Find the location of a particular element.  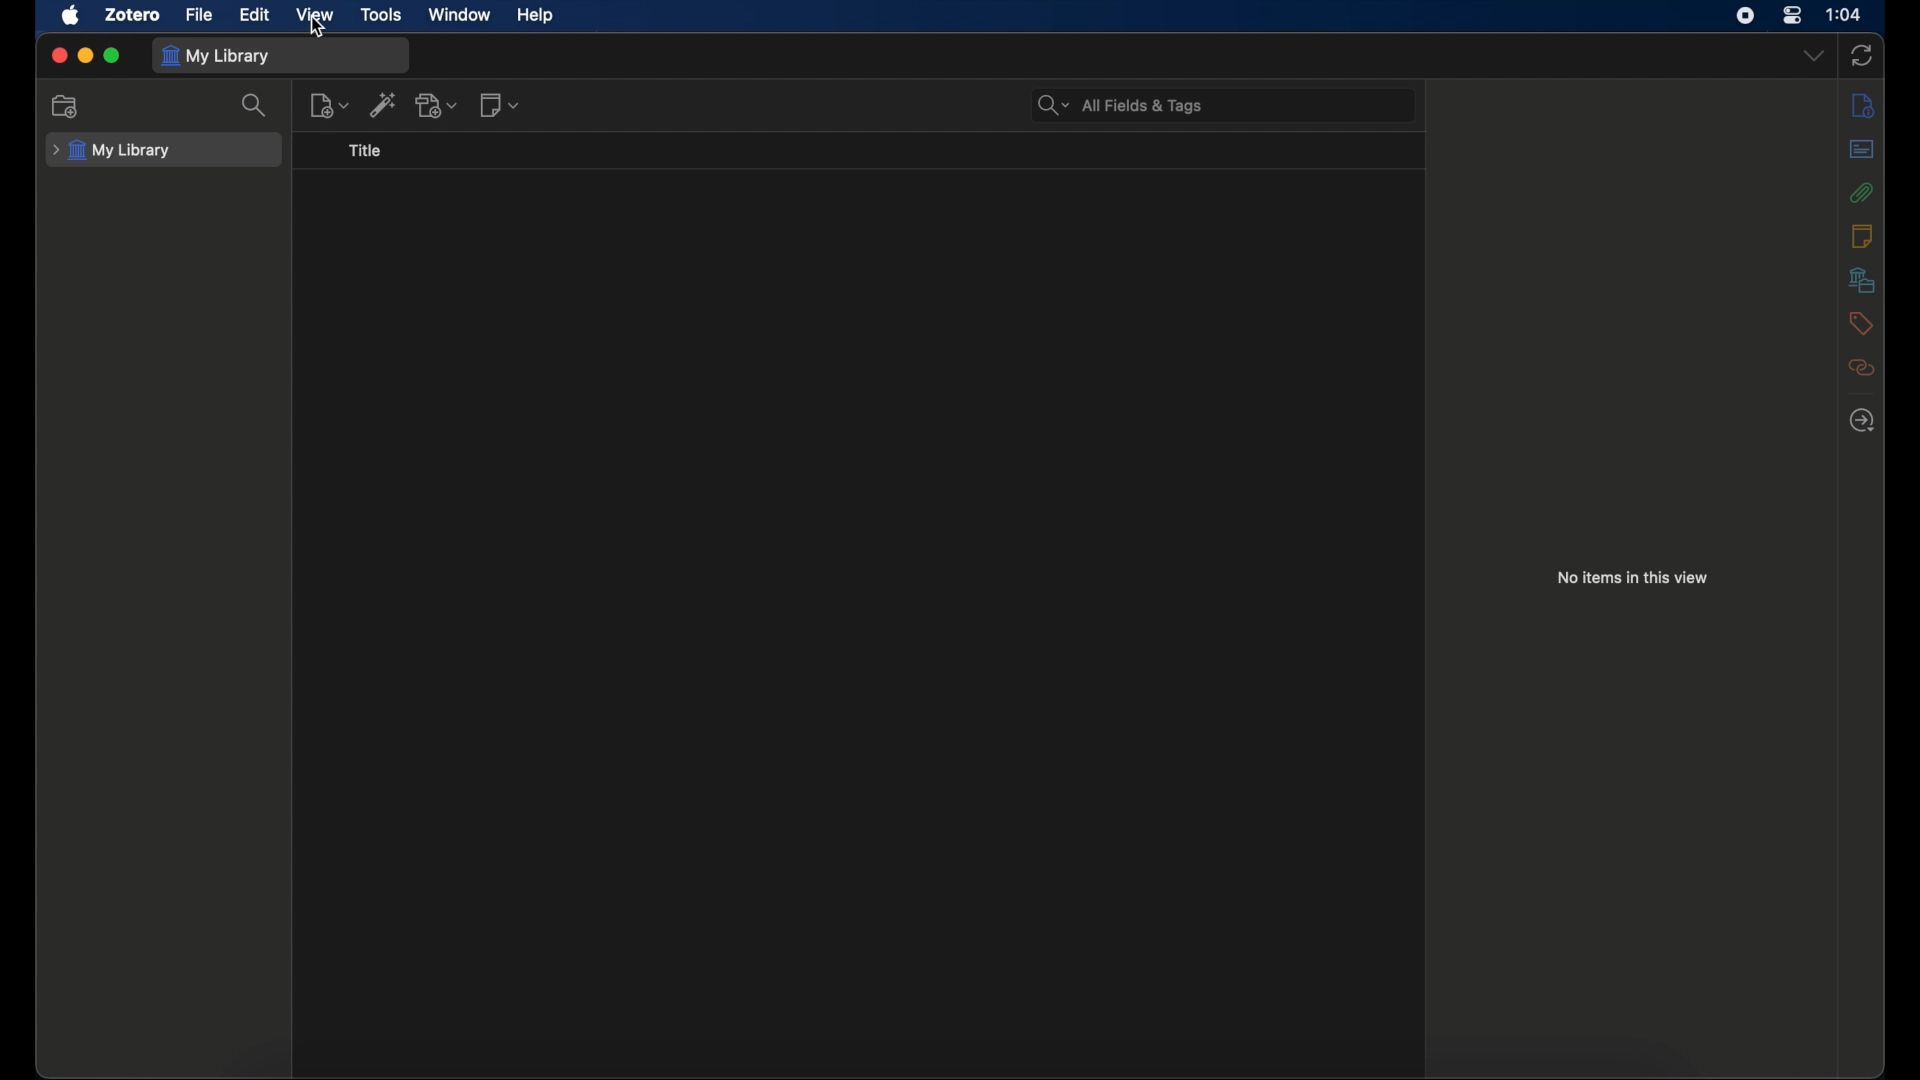

edit is located at coordinates (254, 14).